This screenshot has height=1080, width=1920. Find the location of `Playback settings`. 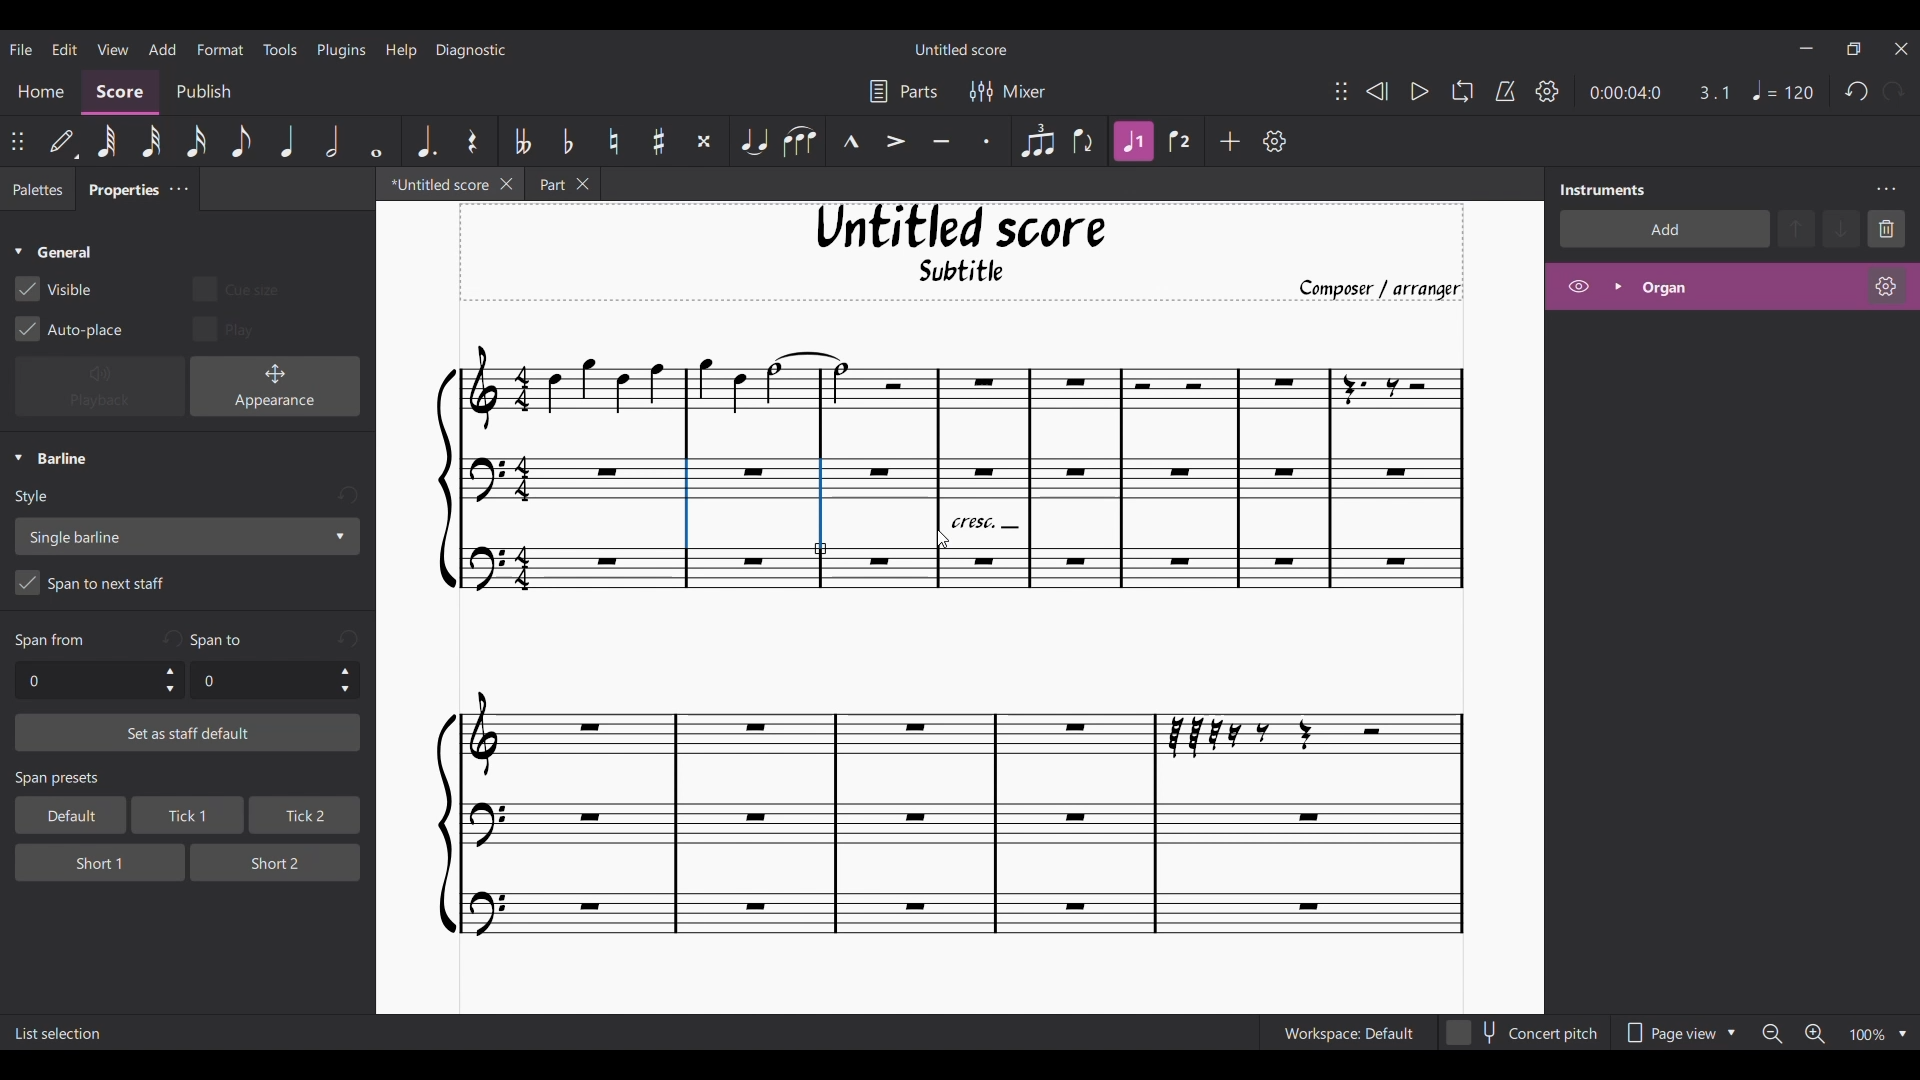

Playback settings is located at coordinates (1547, 91).